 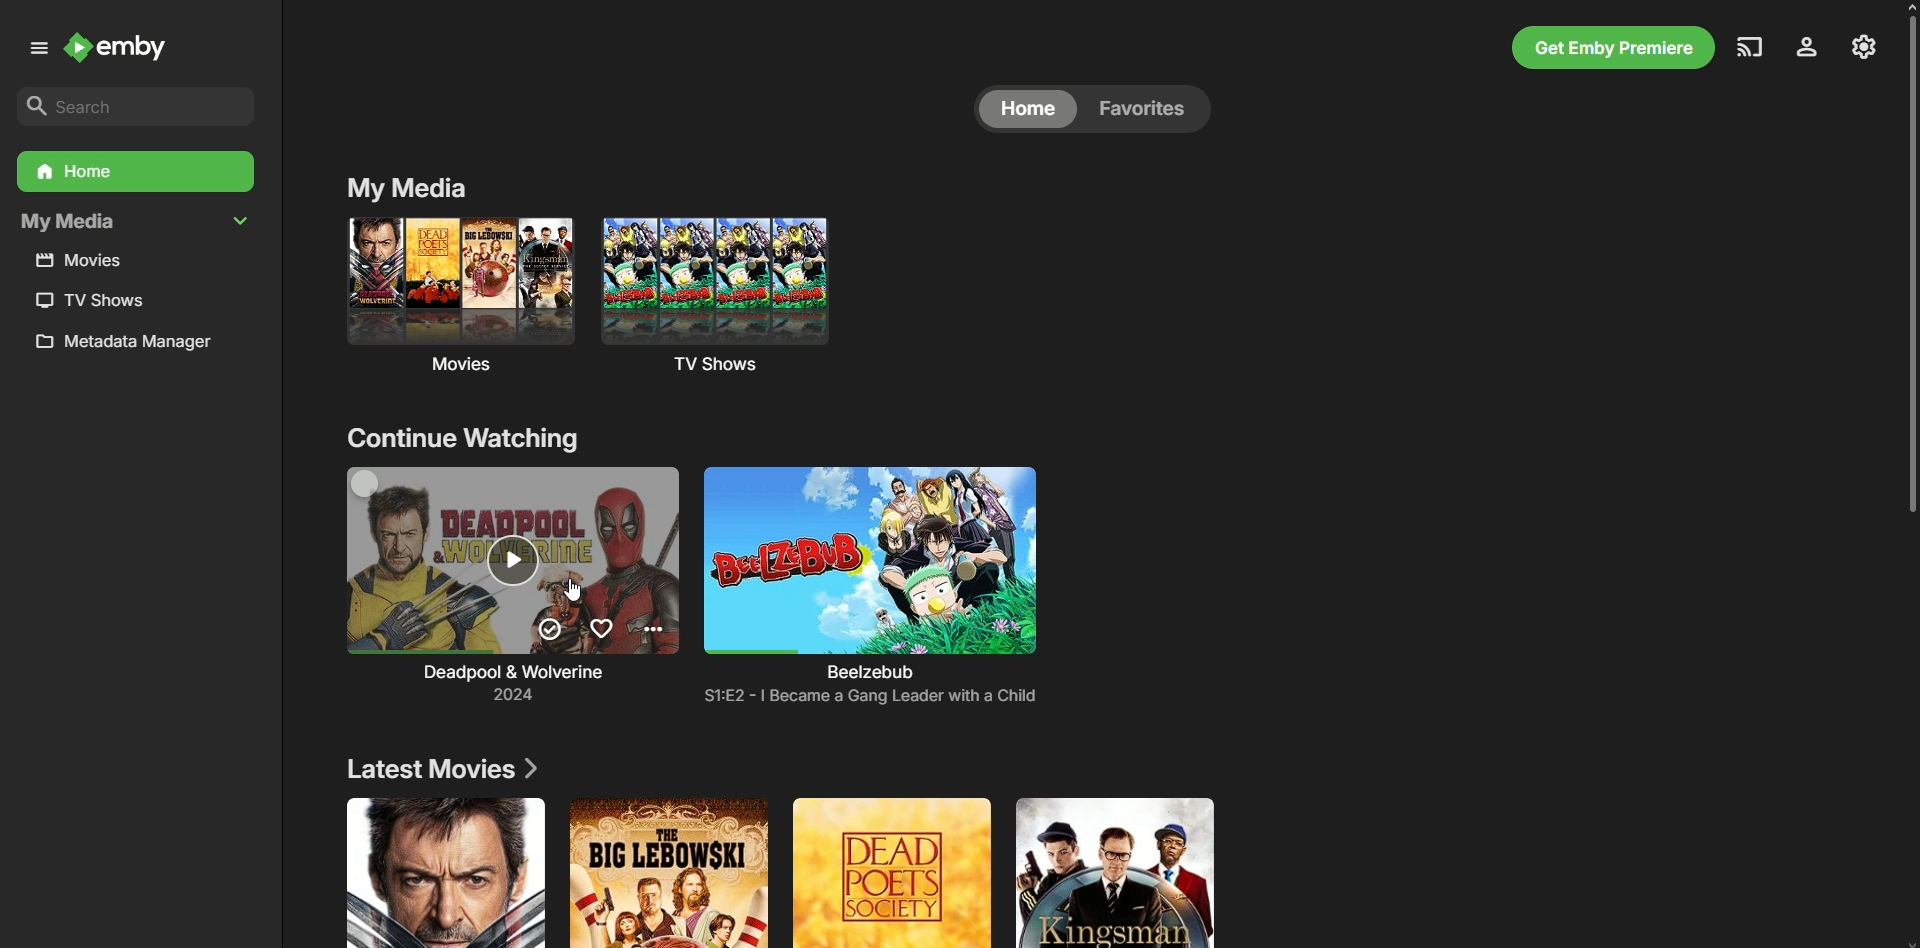 I want to click on Home, so click(x=133, y=172).